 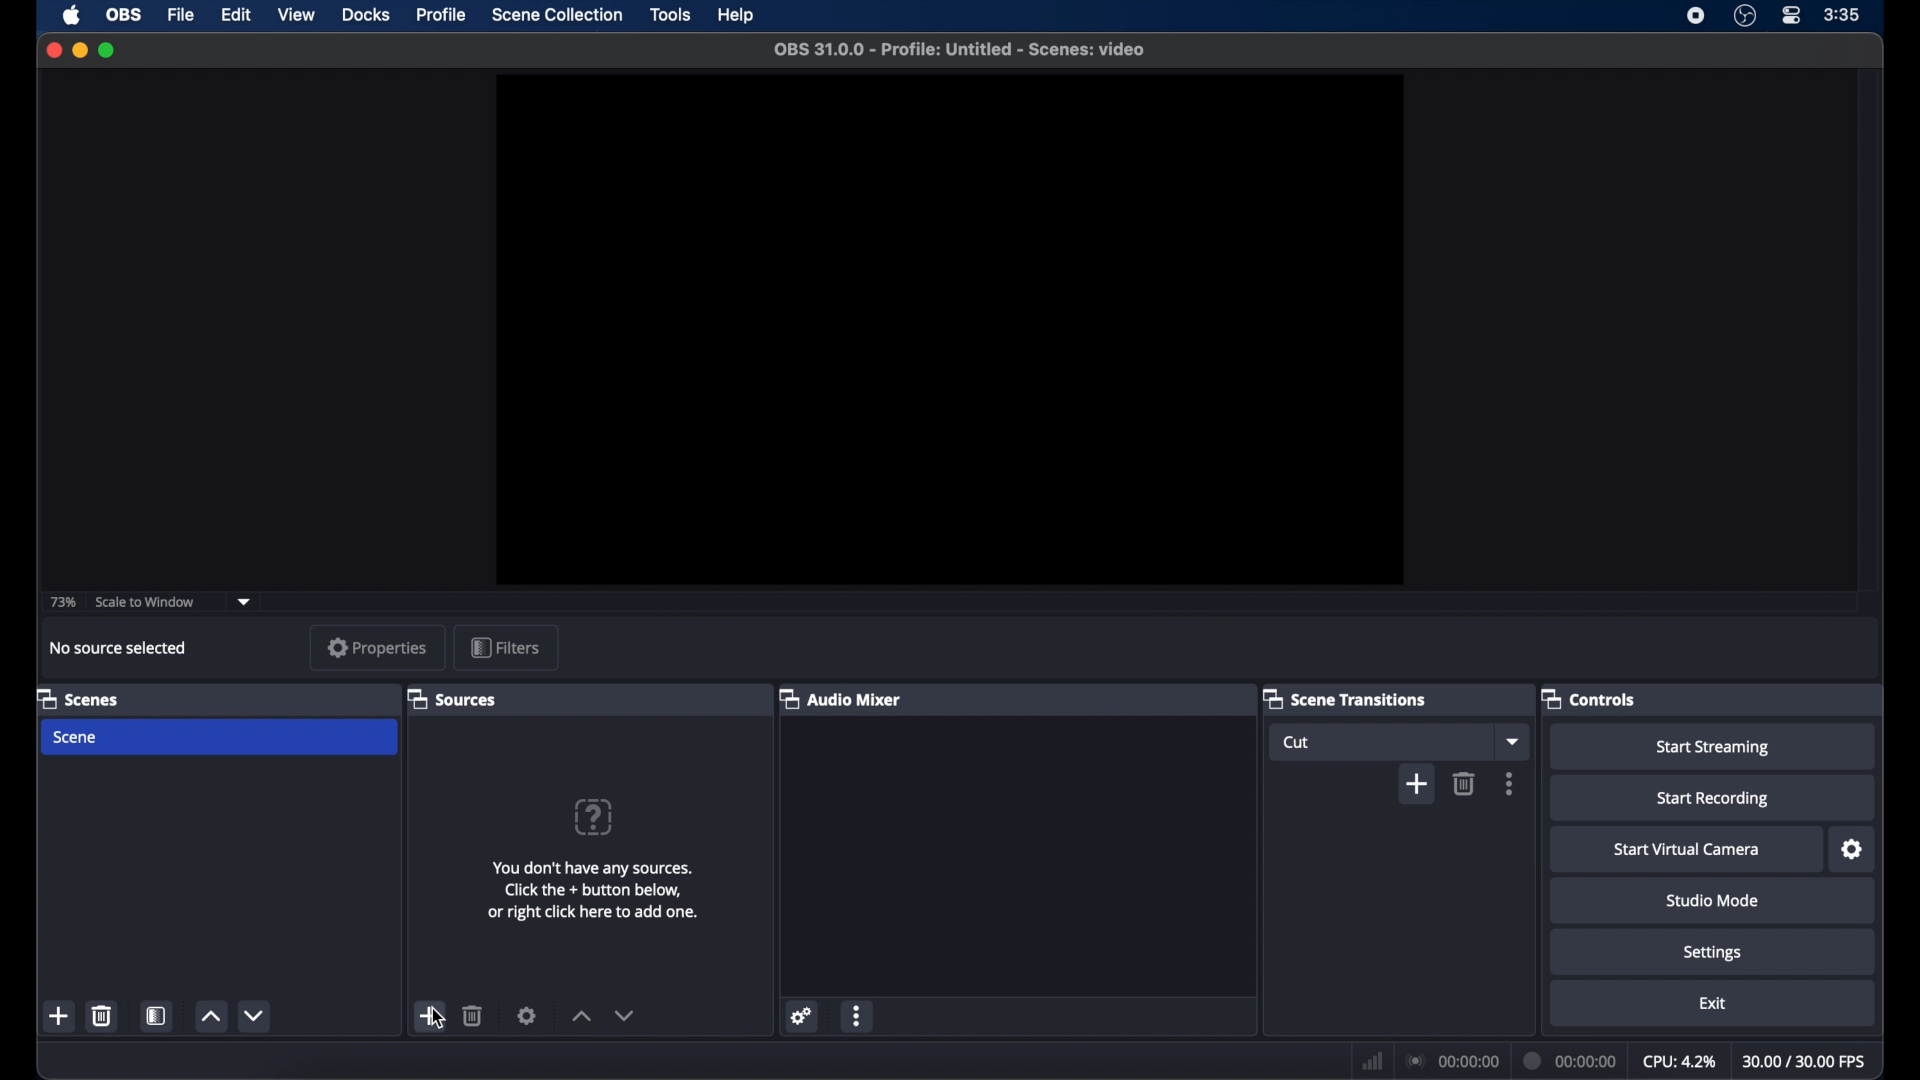 What do you see at coordinates (1510, 782) in the screenshot?
I see `more options` at bounding box center [1510, 782].